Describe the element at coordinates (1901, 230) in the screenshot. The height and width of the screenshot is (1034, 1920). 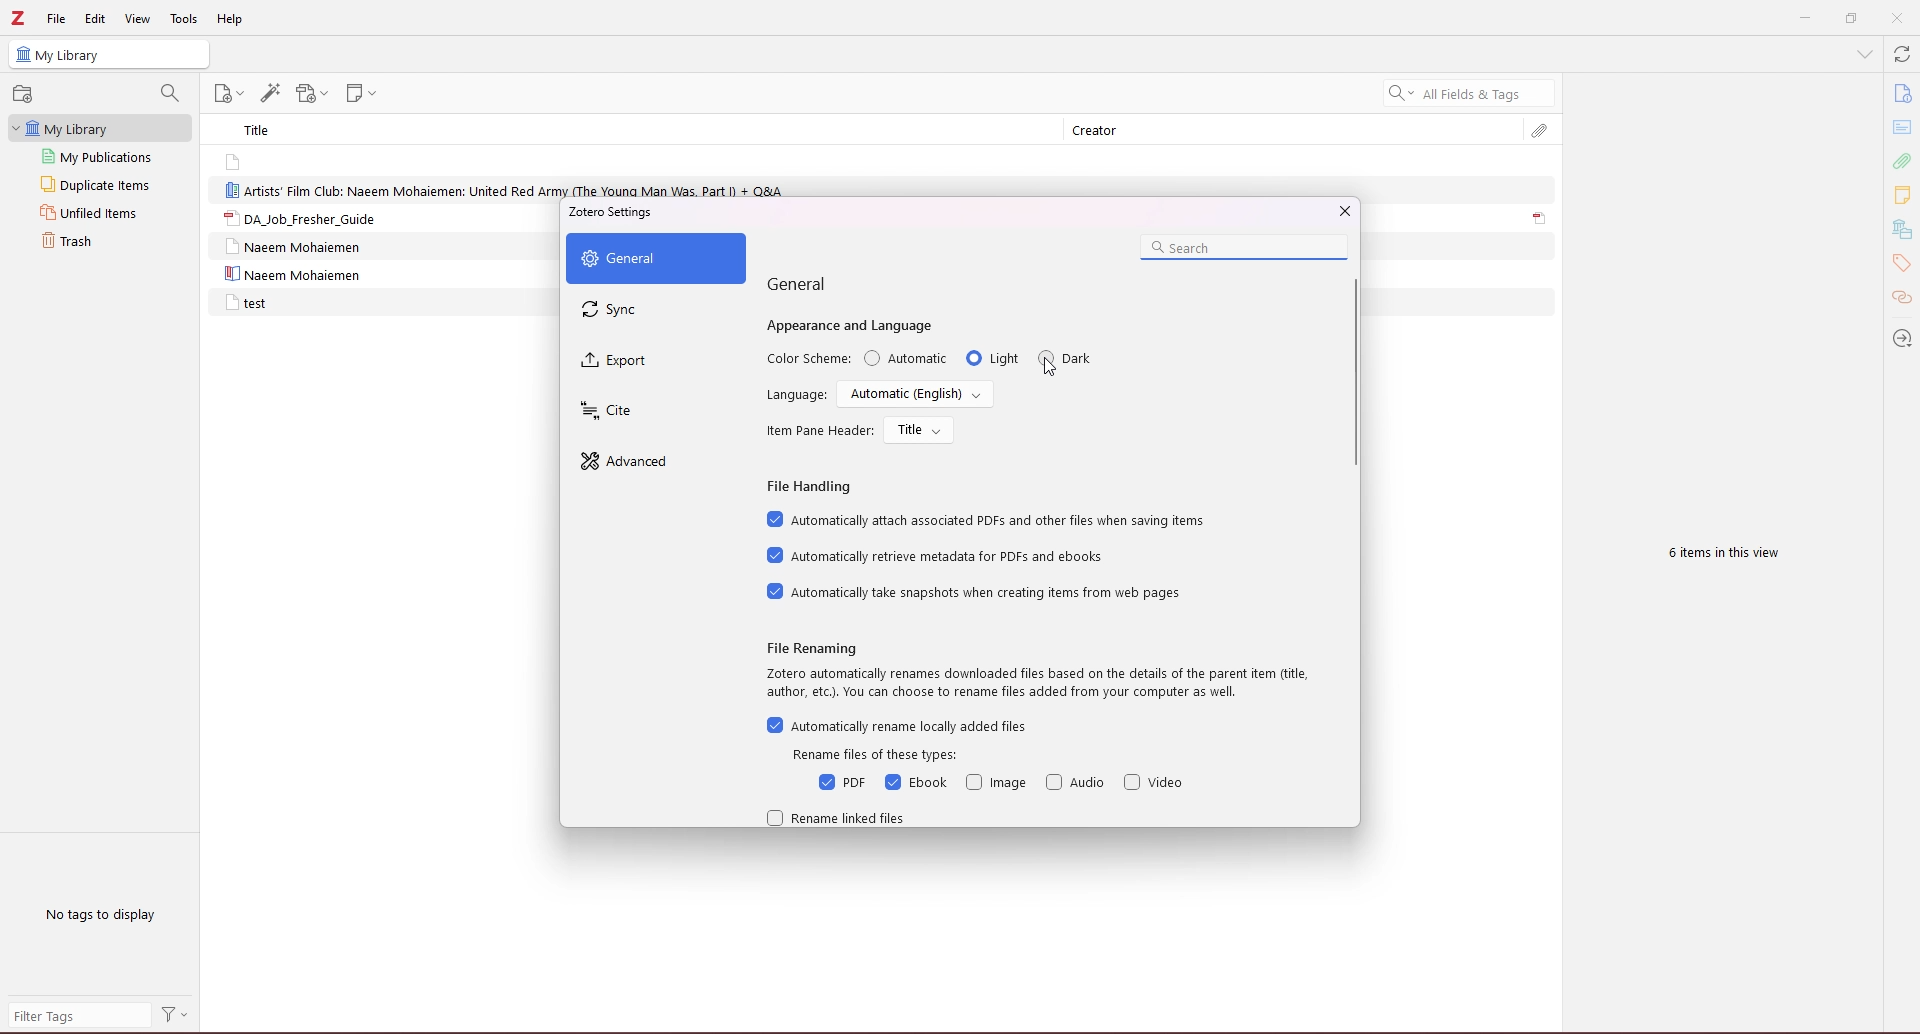
I see `libraries and collection` at that location.